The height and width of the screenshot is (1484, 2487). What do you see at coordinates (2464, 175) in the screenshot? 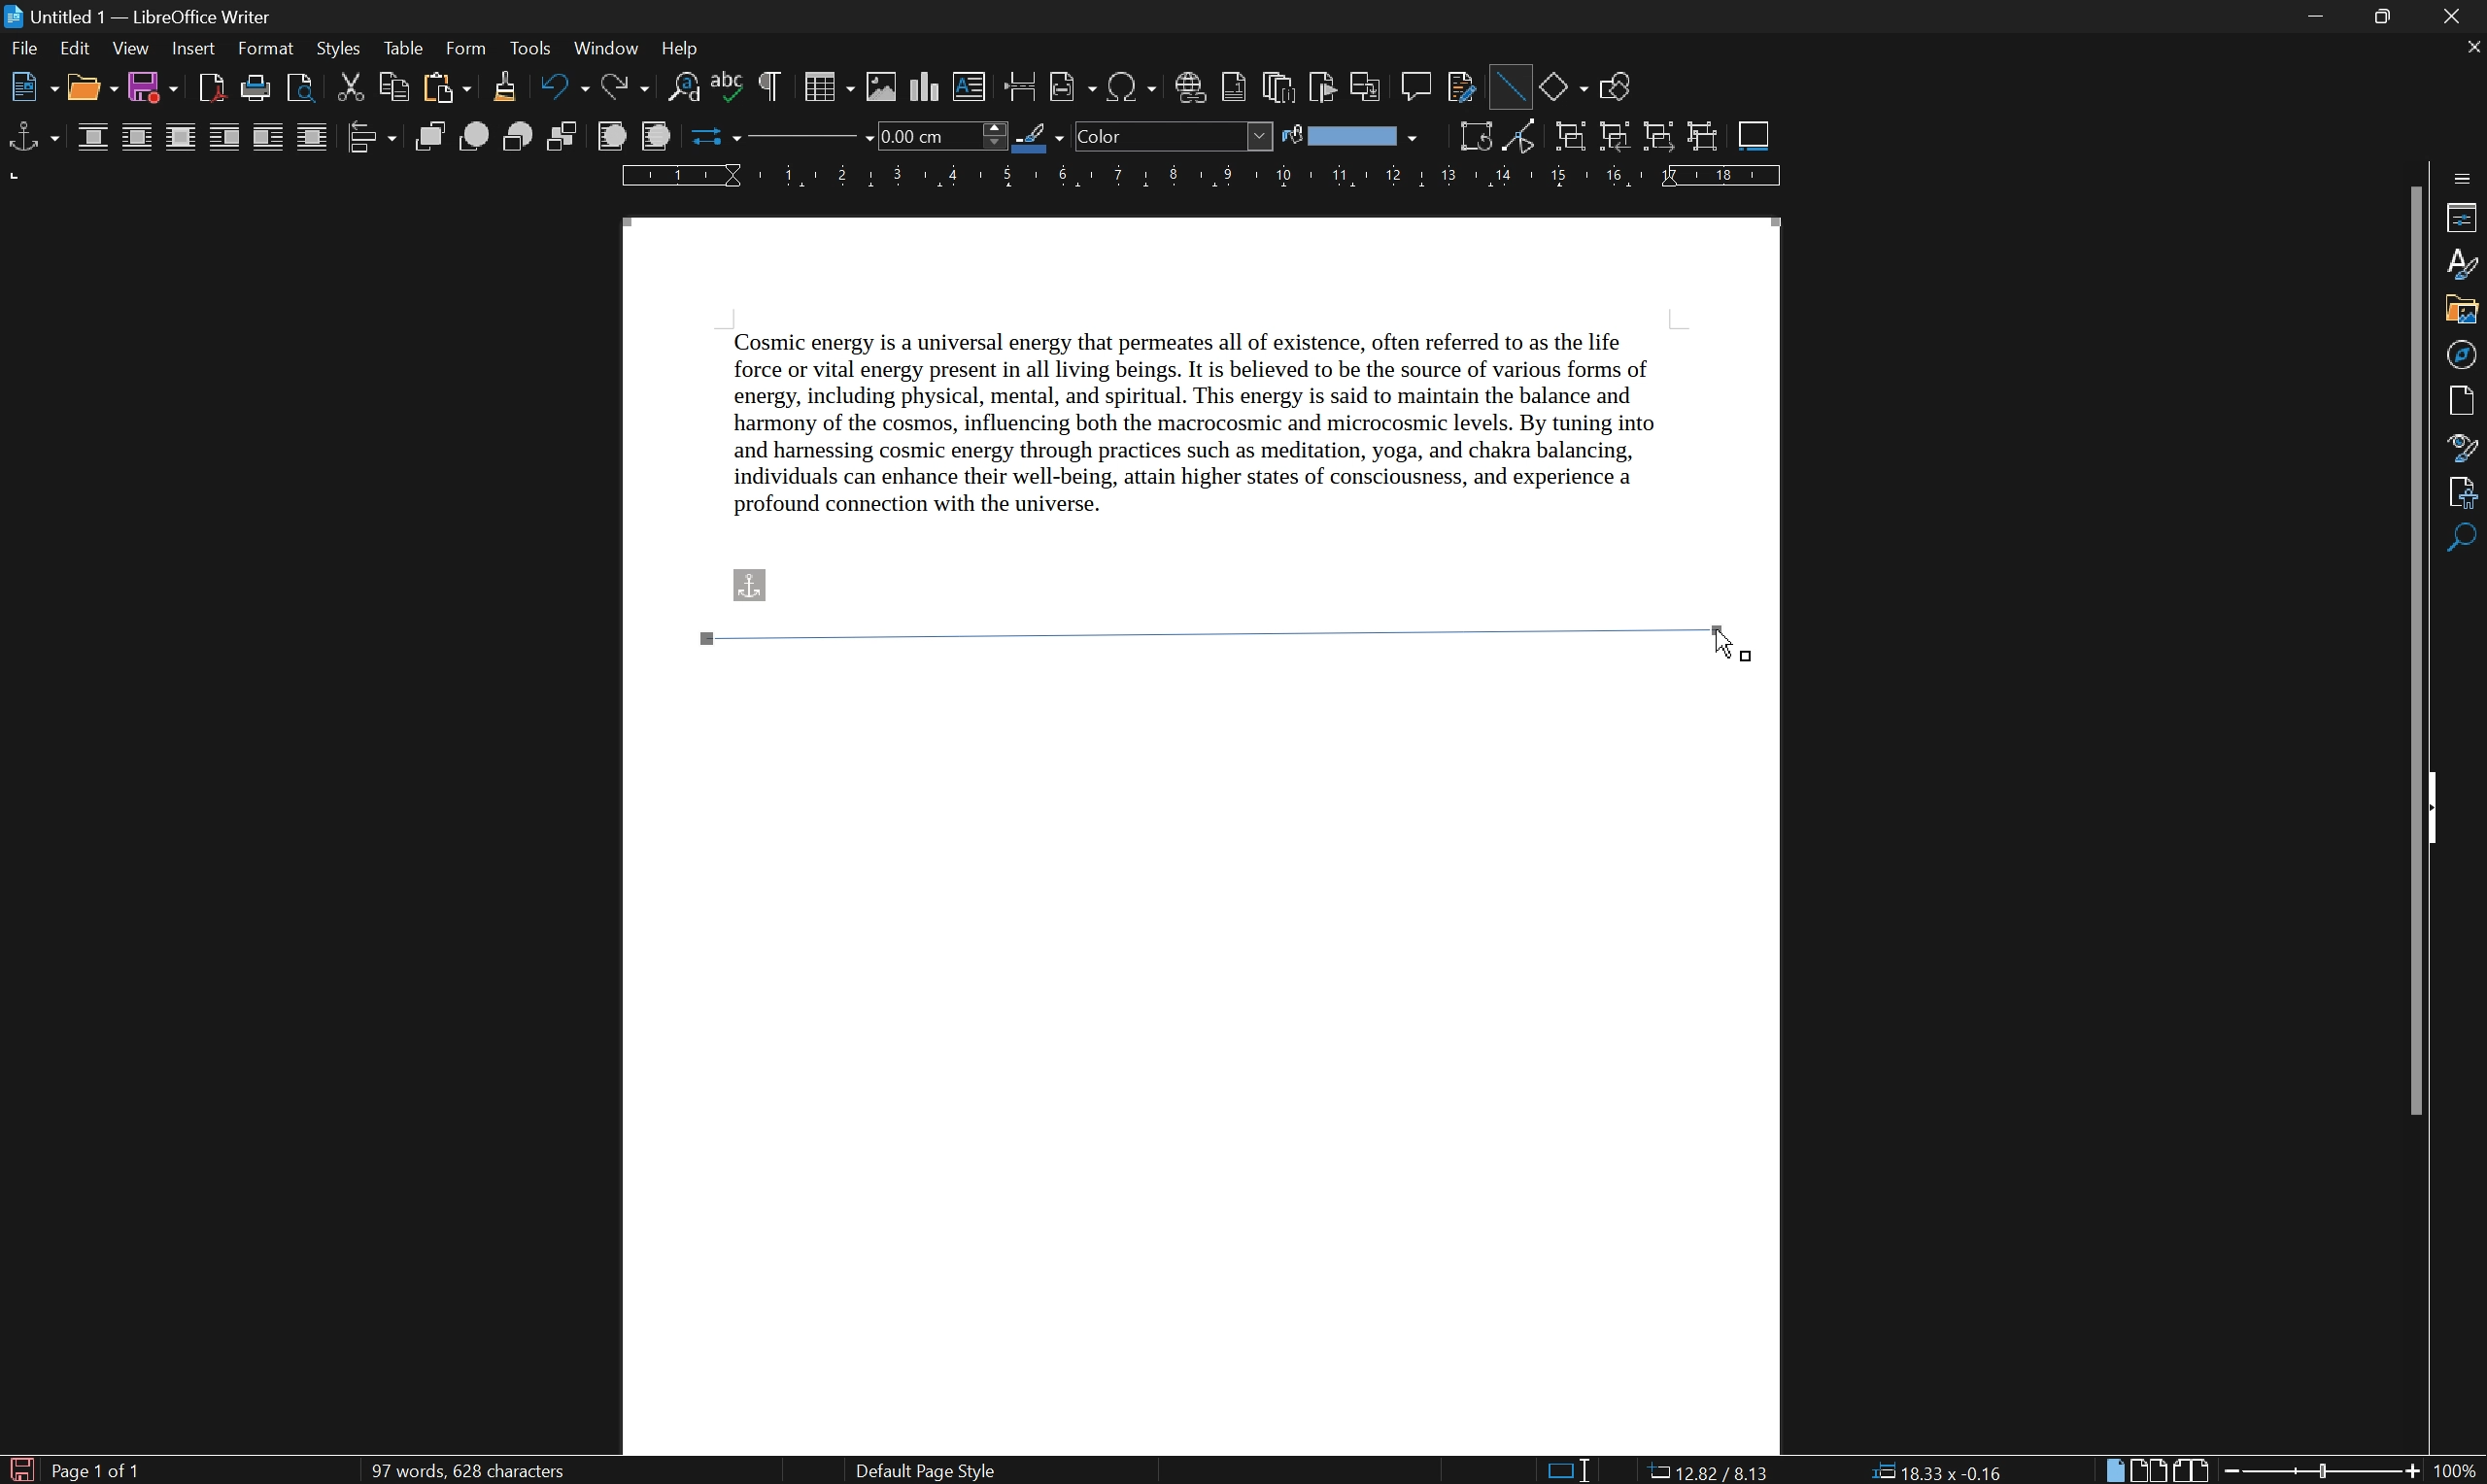
I see `sidebar settings` at bounding box center [2464, 175].